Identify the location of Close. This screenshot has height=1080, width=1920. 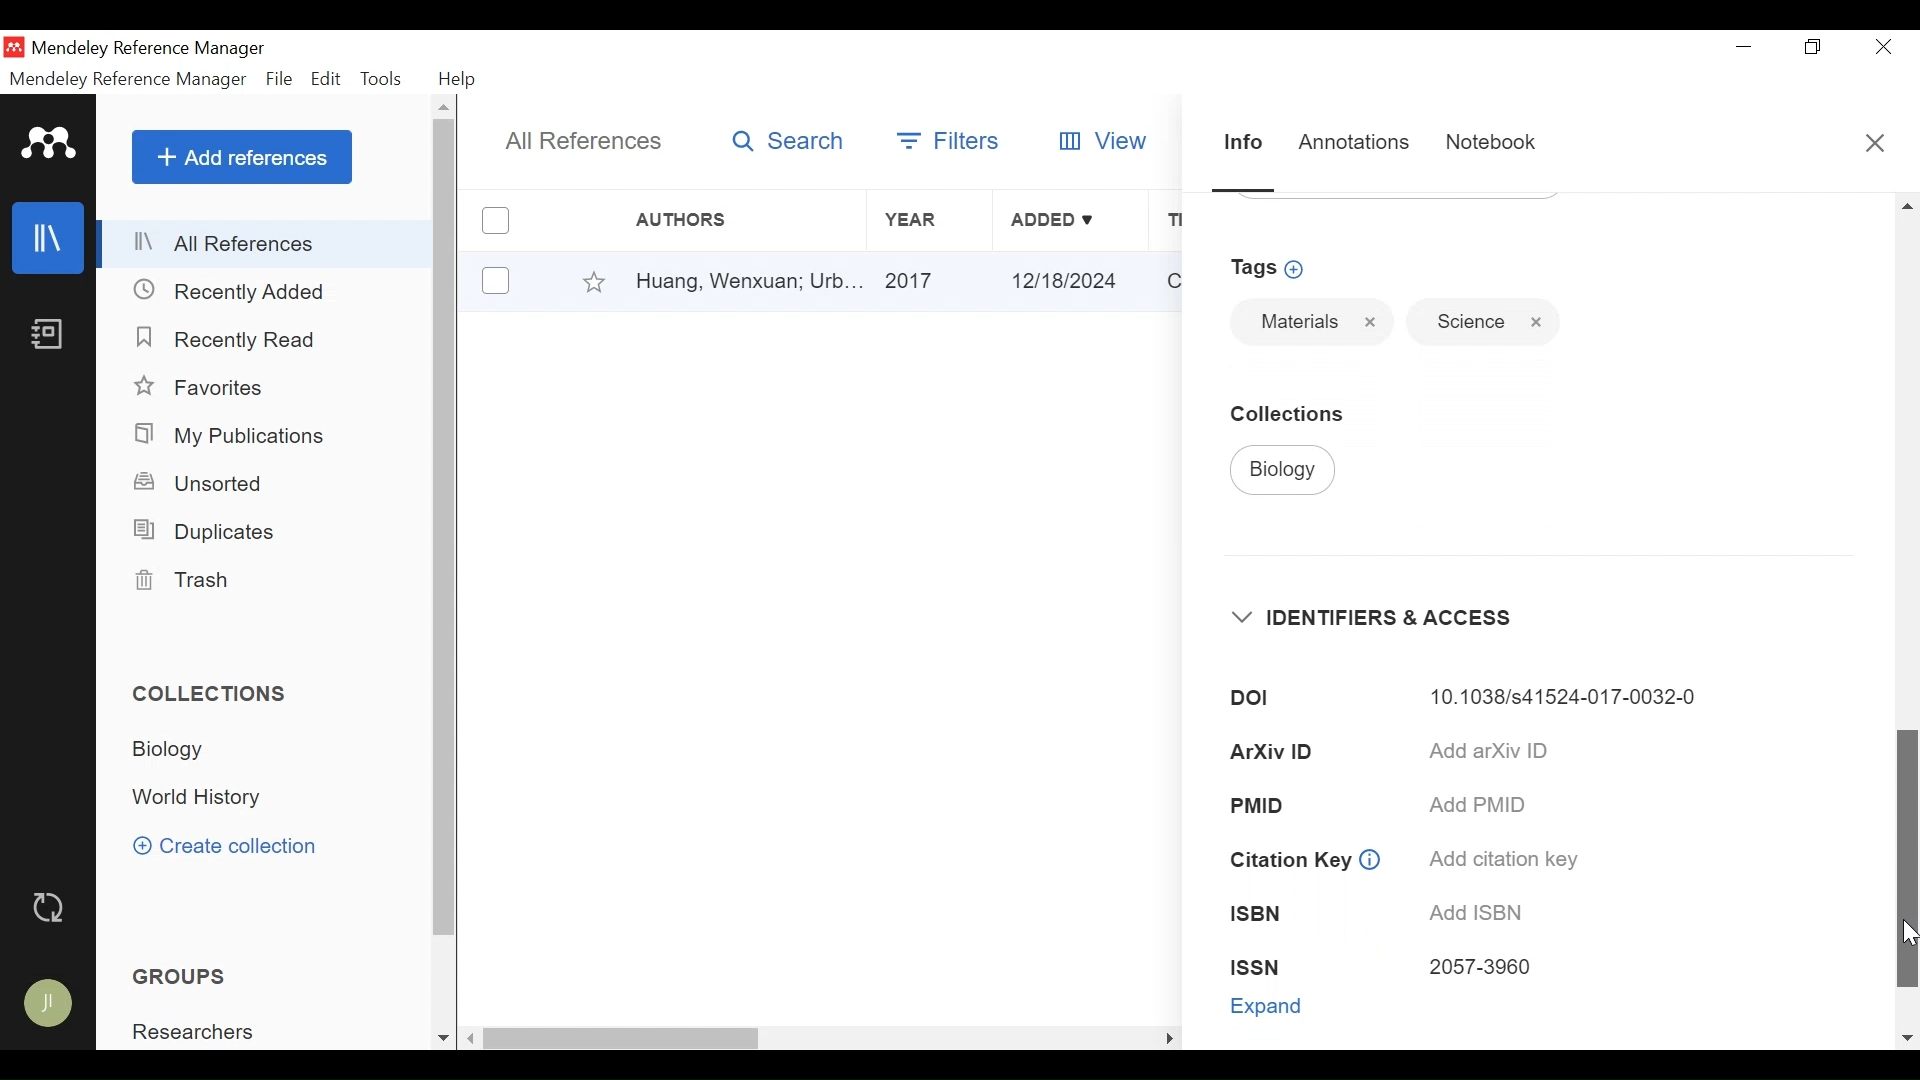
(1873, 141).